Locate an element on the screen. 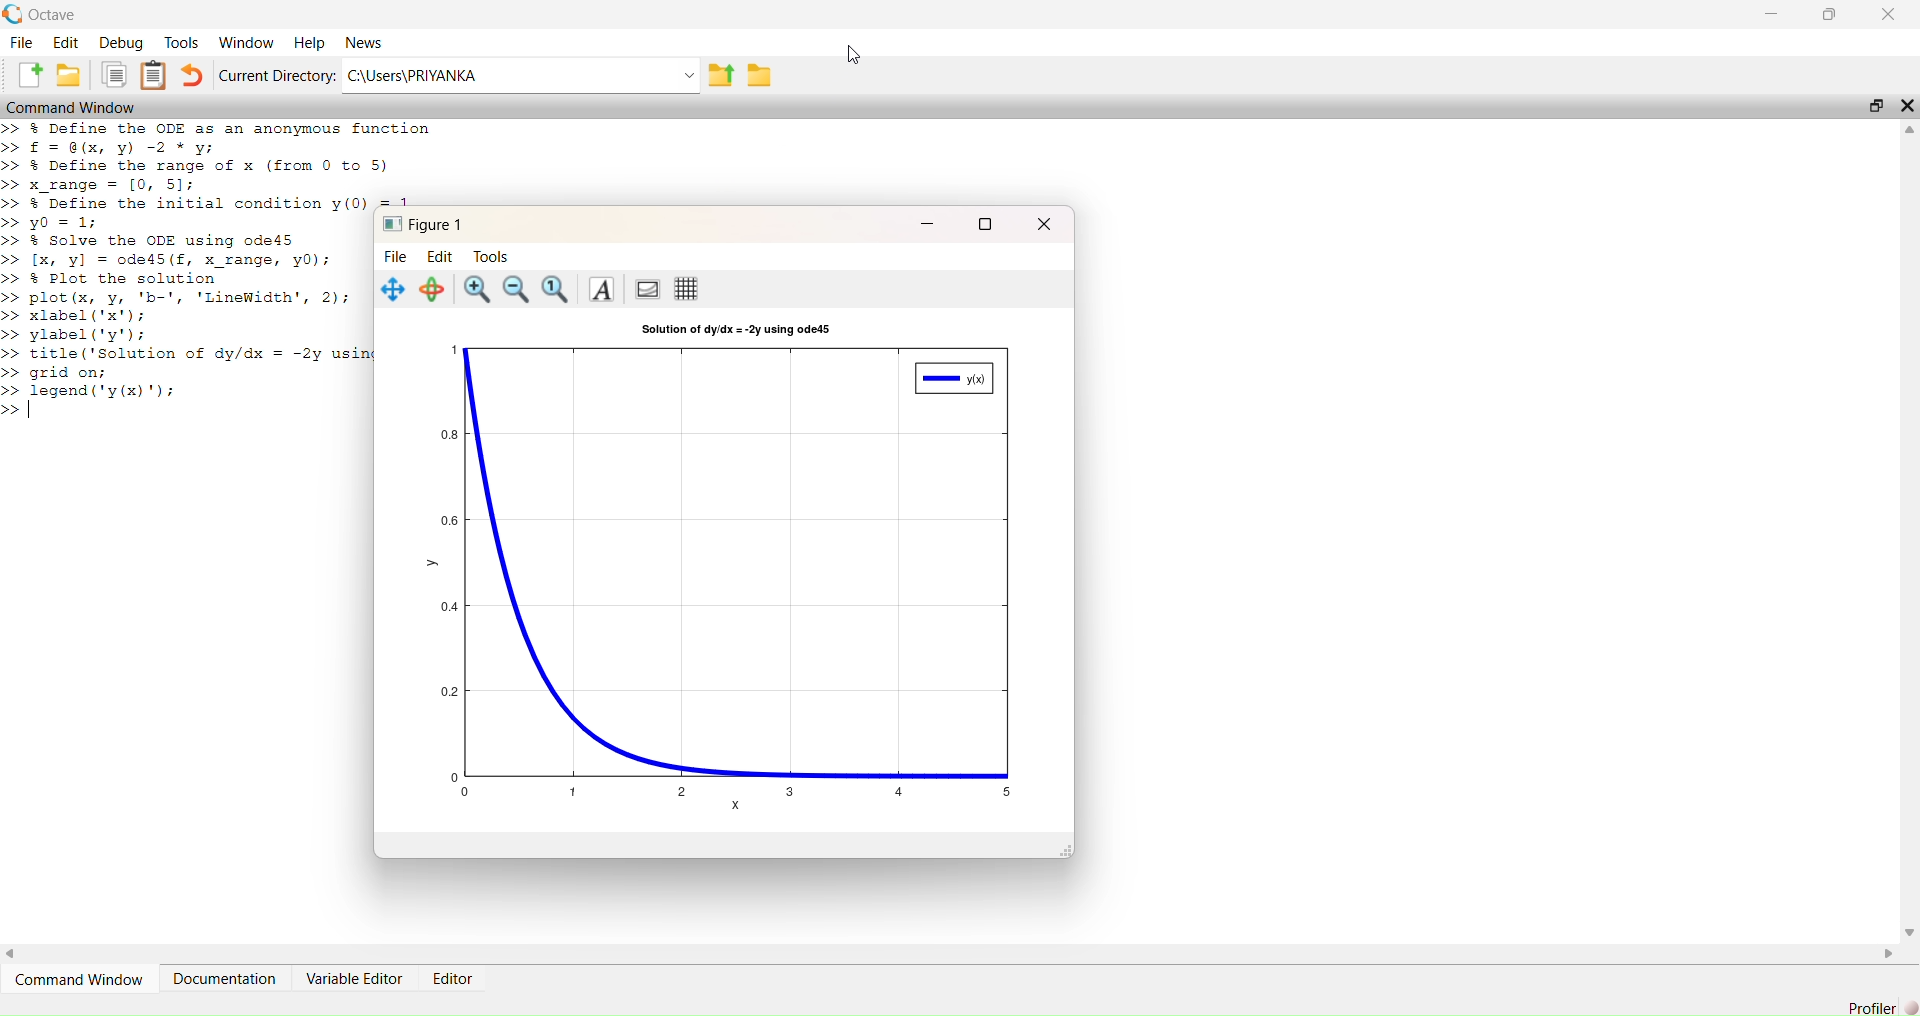  >> % Define the ODE as an anonymous function>> £= @(x, y) -2 * yi>> & Define the range of x (from 0 to 5)>> x_range = (0, 5];>> & Define the initial condition y(0) = 1>> y0 = 1;>> % Solve the ODE using ode45>> [x, y] = oded5(f, x_range, y0);>> % Plot the solution>> plot (x, y, 'b-', 'LineWidth', 2); >> Xlabel('x"}7>> ylabel('y');>> title ("Solution of dy/dx = -2y using>> grid on;>> legend ('y(x)");o> | is located at coordinates (185, 269).